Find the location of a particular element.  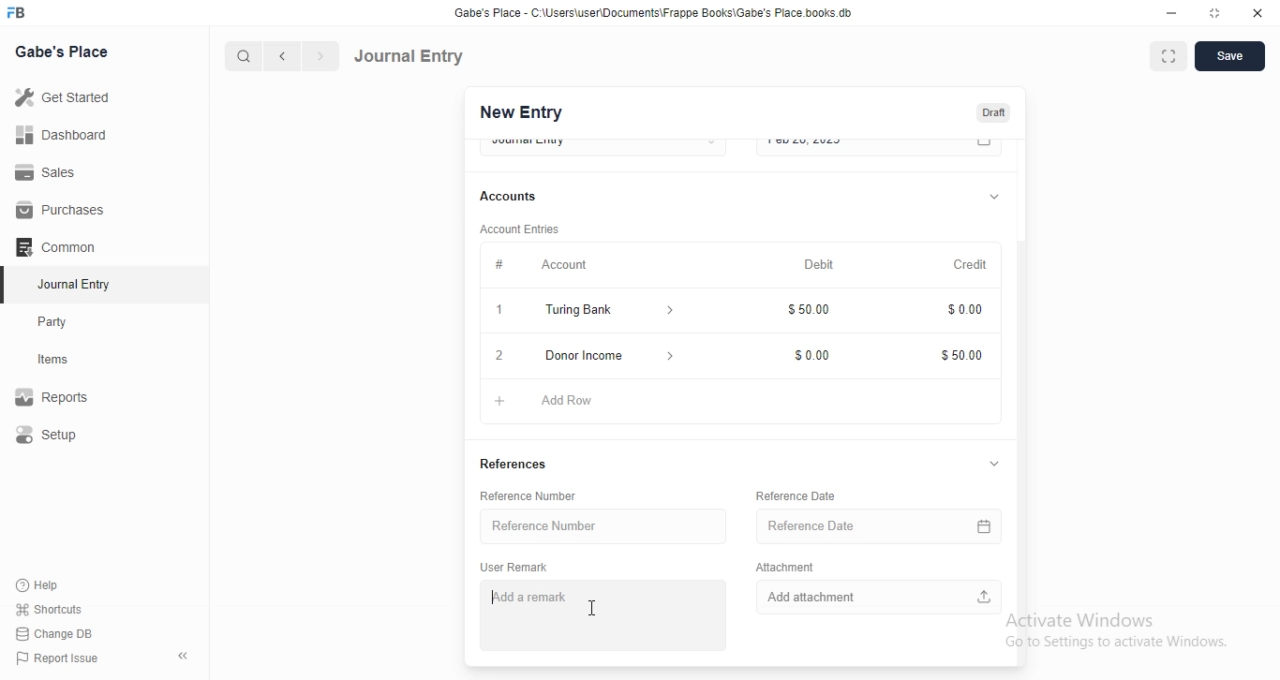

vertical scrollbar is located at coordinates (1026, 451).